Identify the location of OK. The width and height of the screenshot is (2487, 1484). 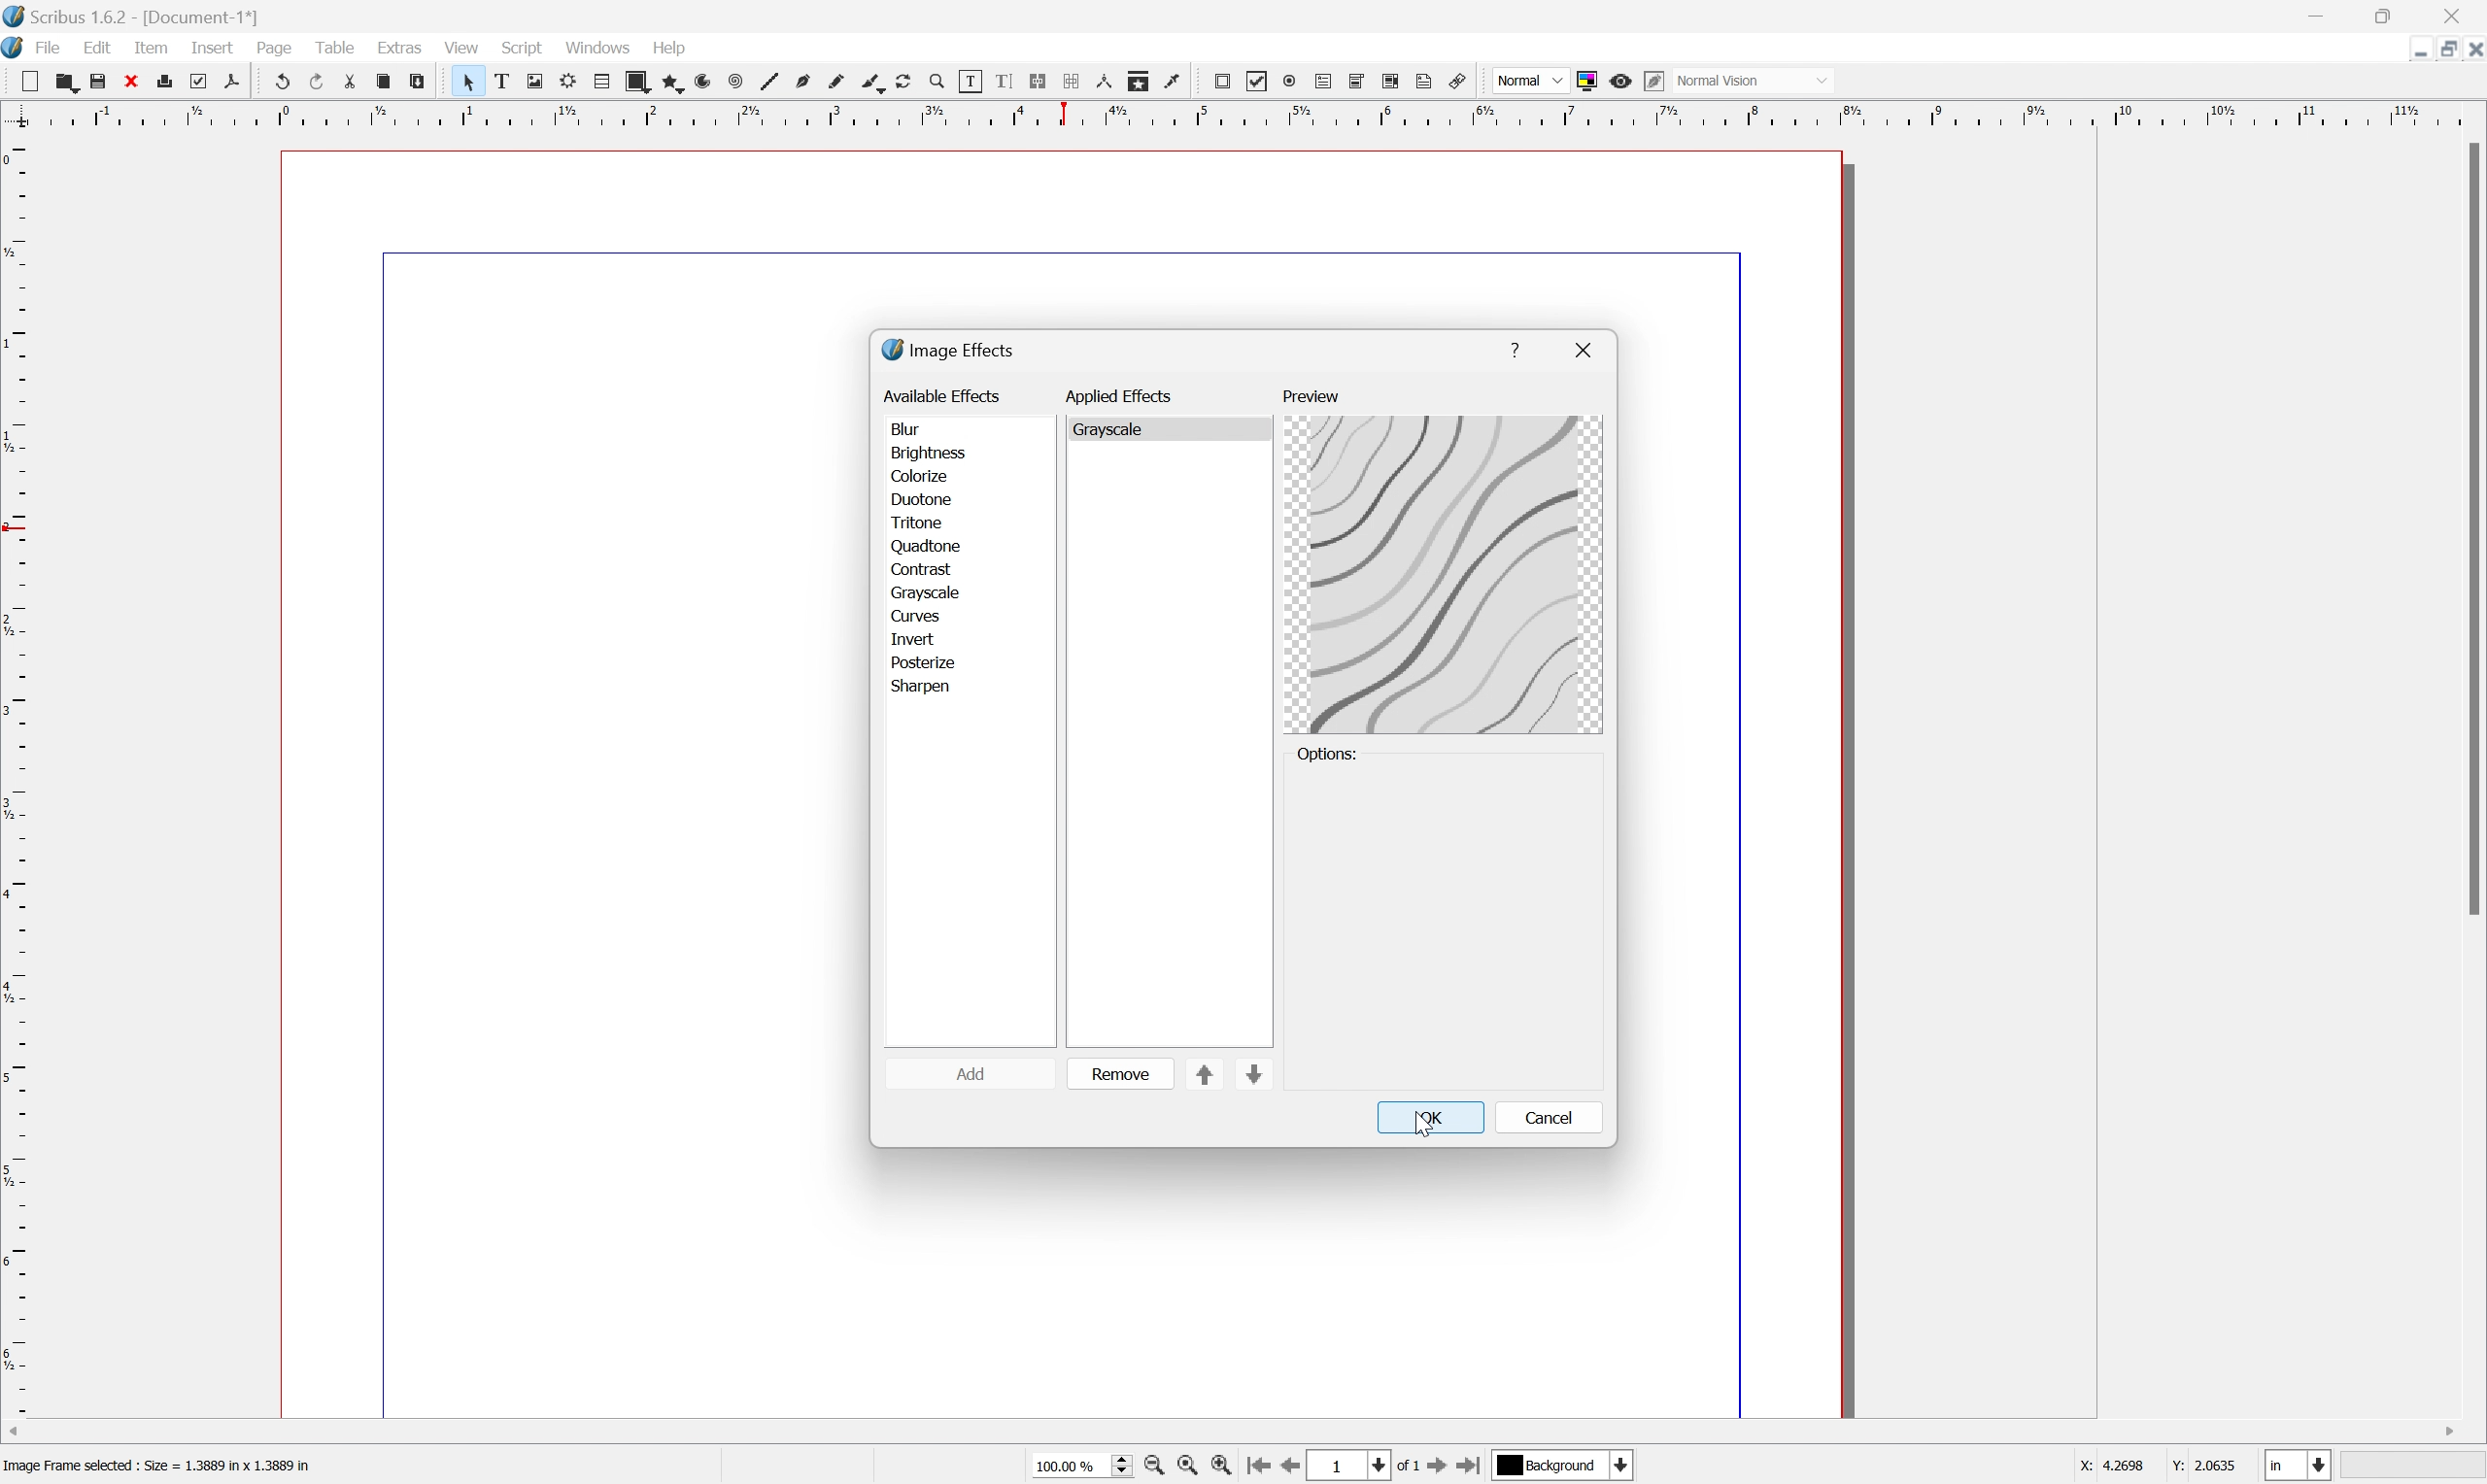
(1434, 1118).